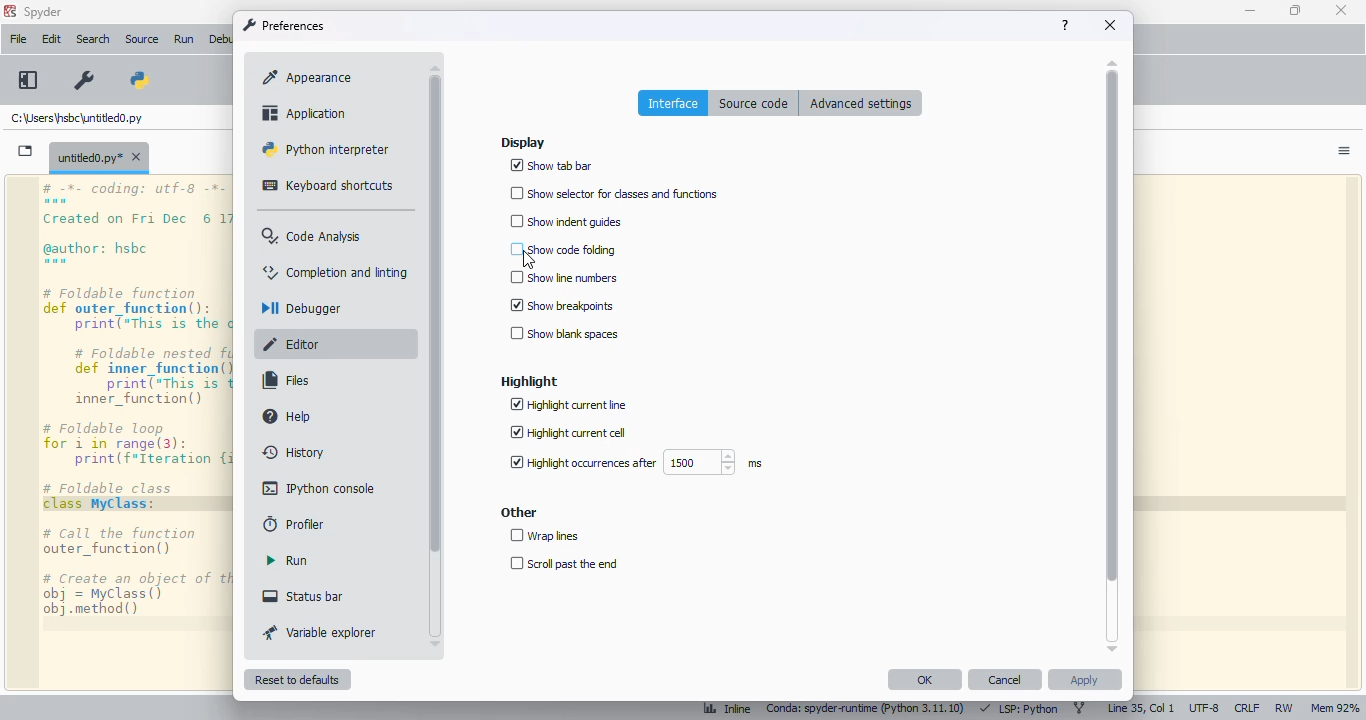  What do you see at coordinates (436, 313) in the screenshot?
I see `vertical scroll bar` at bounding box center [436, 313].